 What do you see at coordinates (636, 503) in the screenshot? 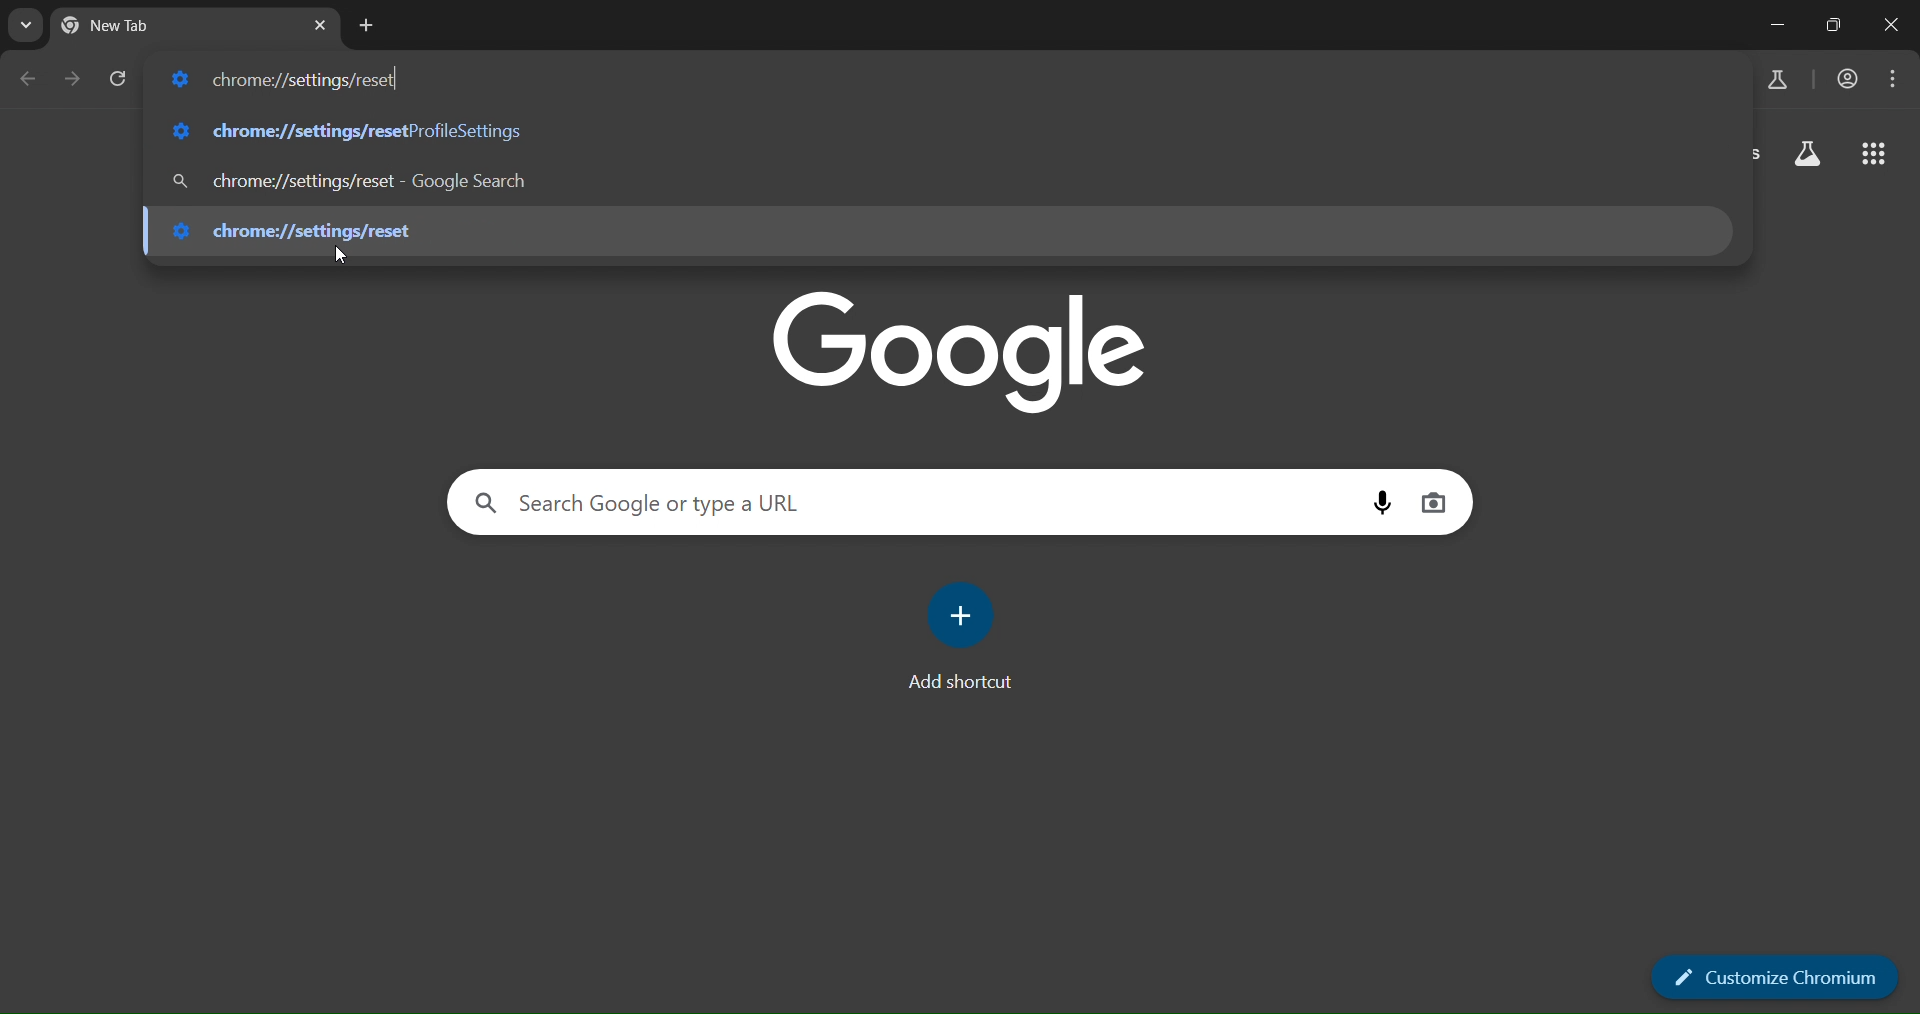
I see `search panel` at bounding box center [636, 503].